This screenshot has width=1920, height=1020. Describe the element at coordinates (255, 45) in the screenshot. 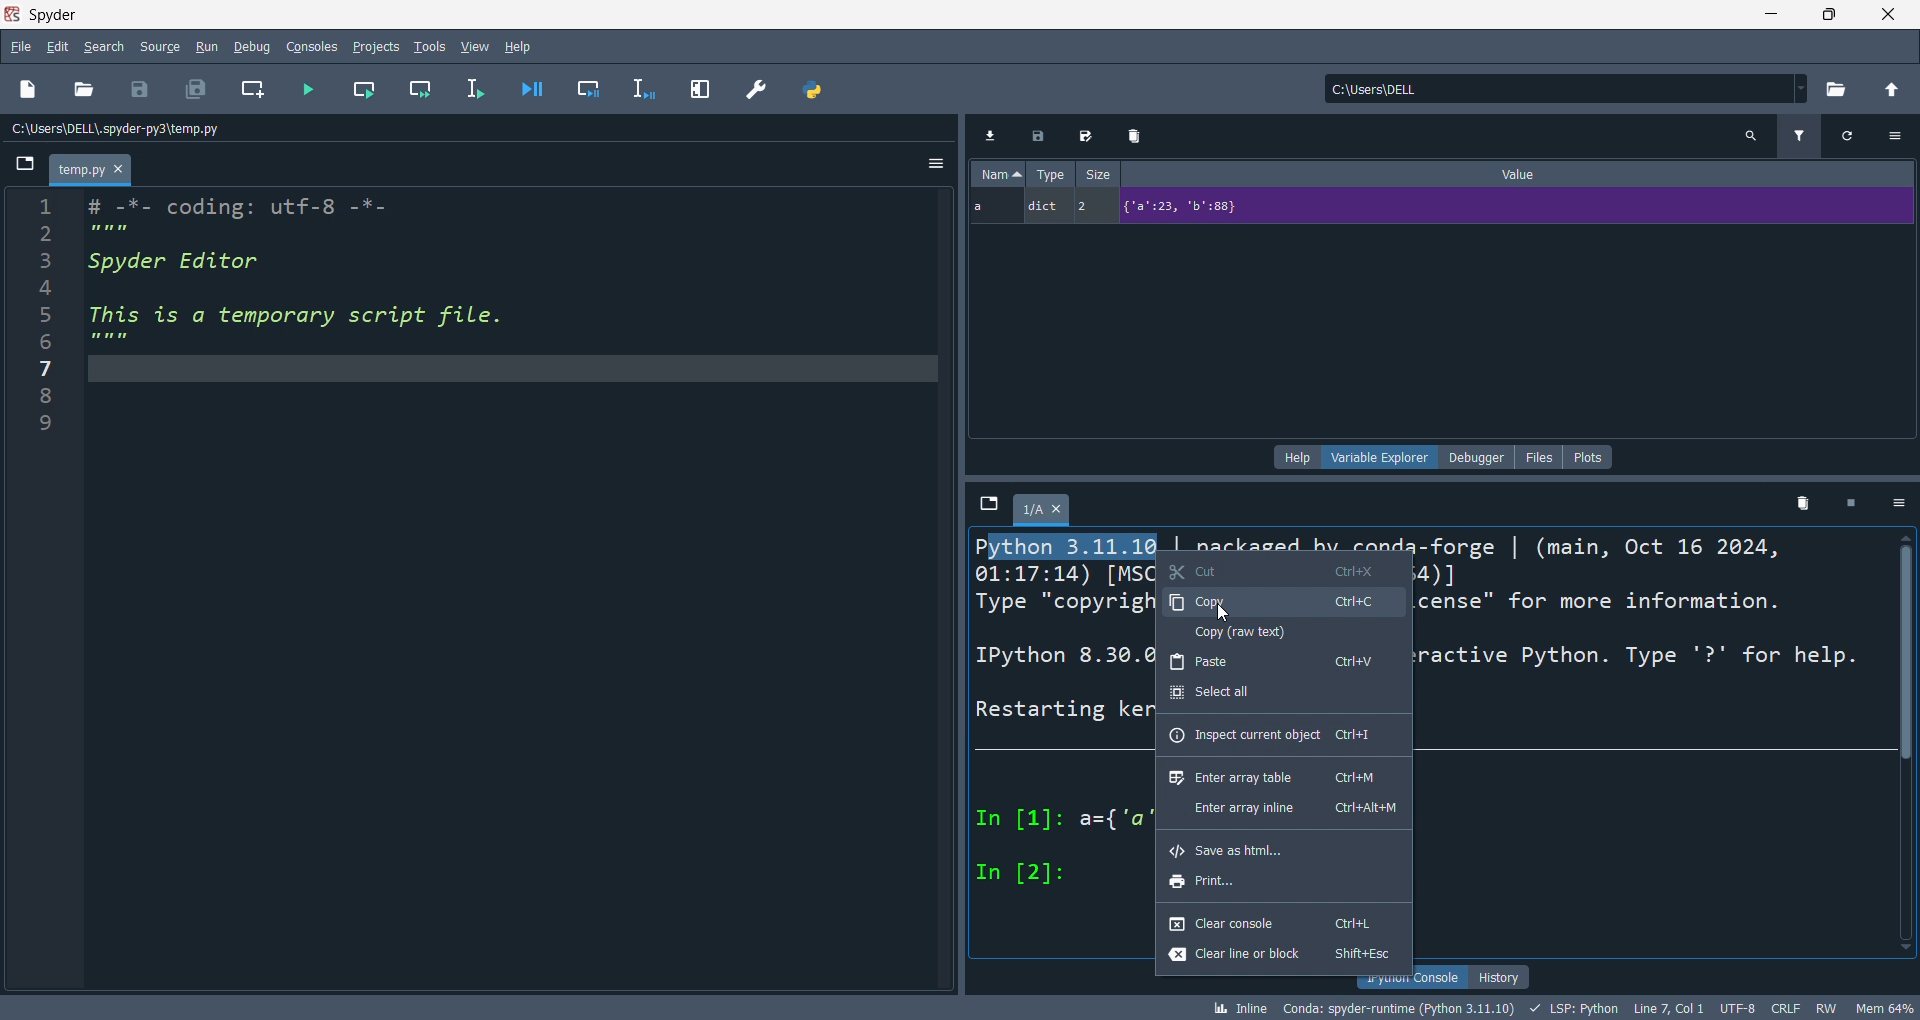

I see `debug` at that location.